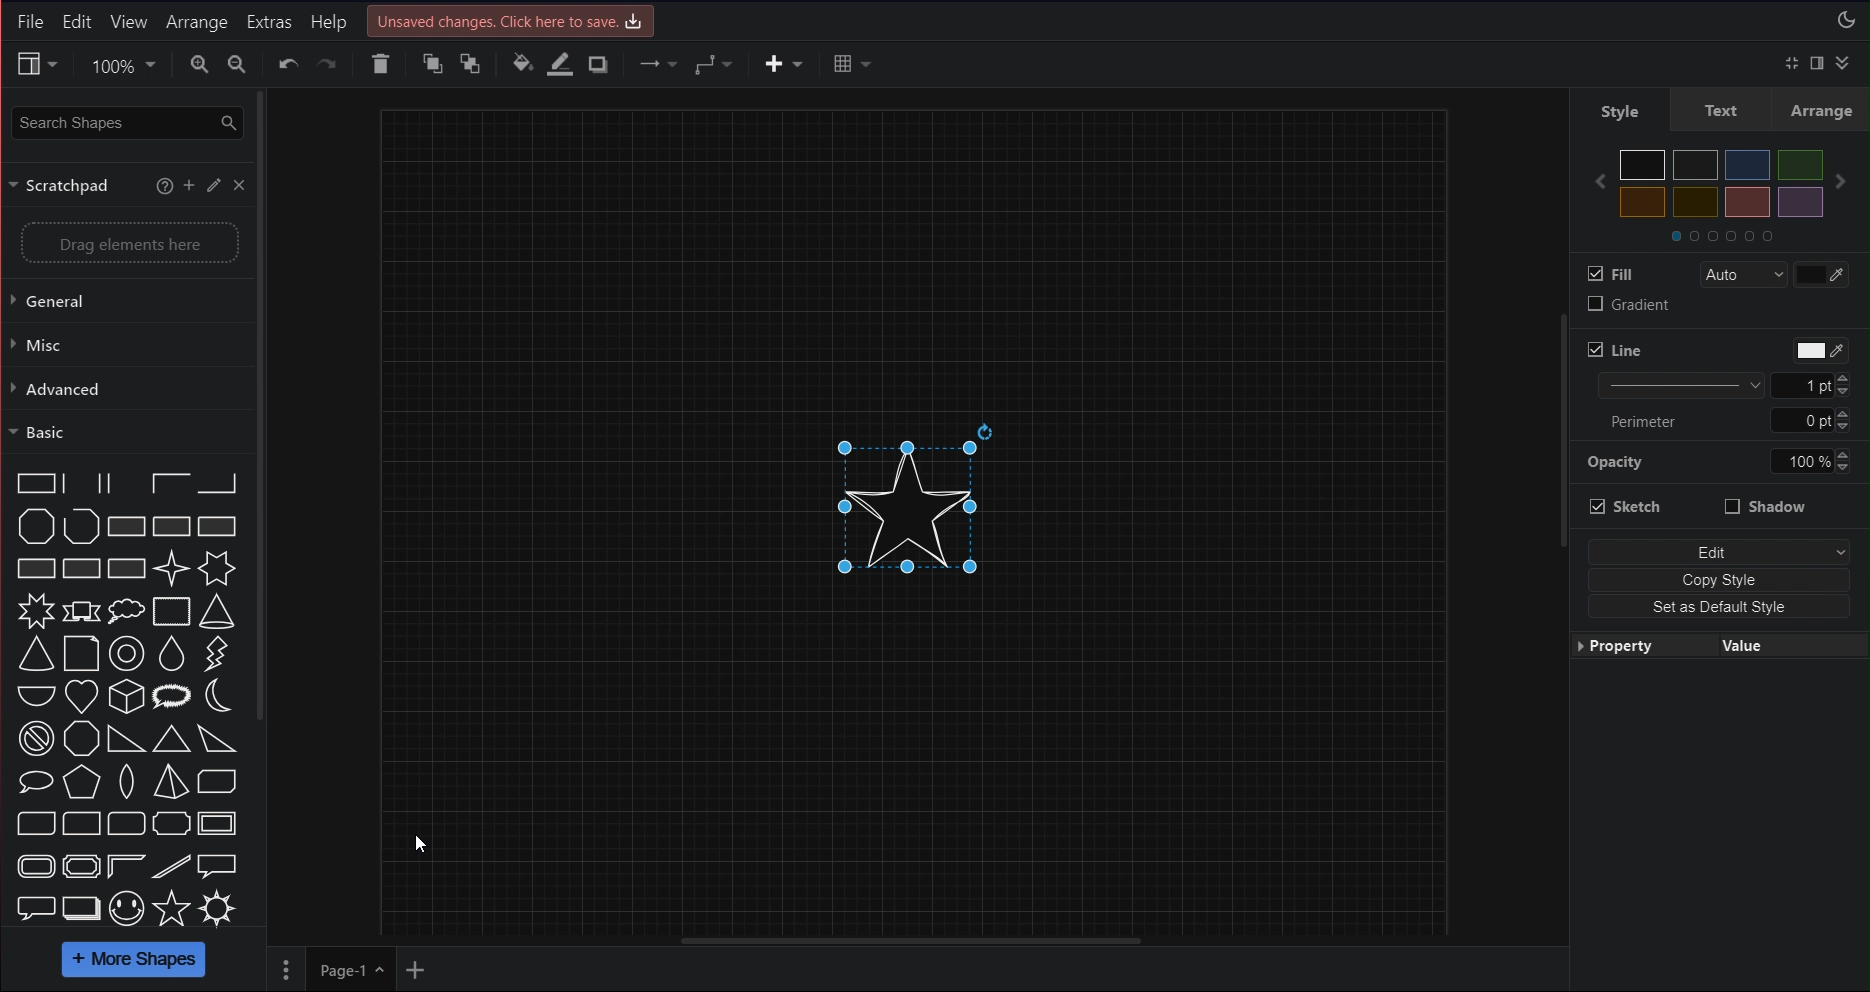  I want to click on Horizontal Scroll bar, so click(923, 939).